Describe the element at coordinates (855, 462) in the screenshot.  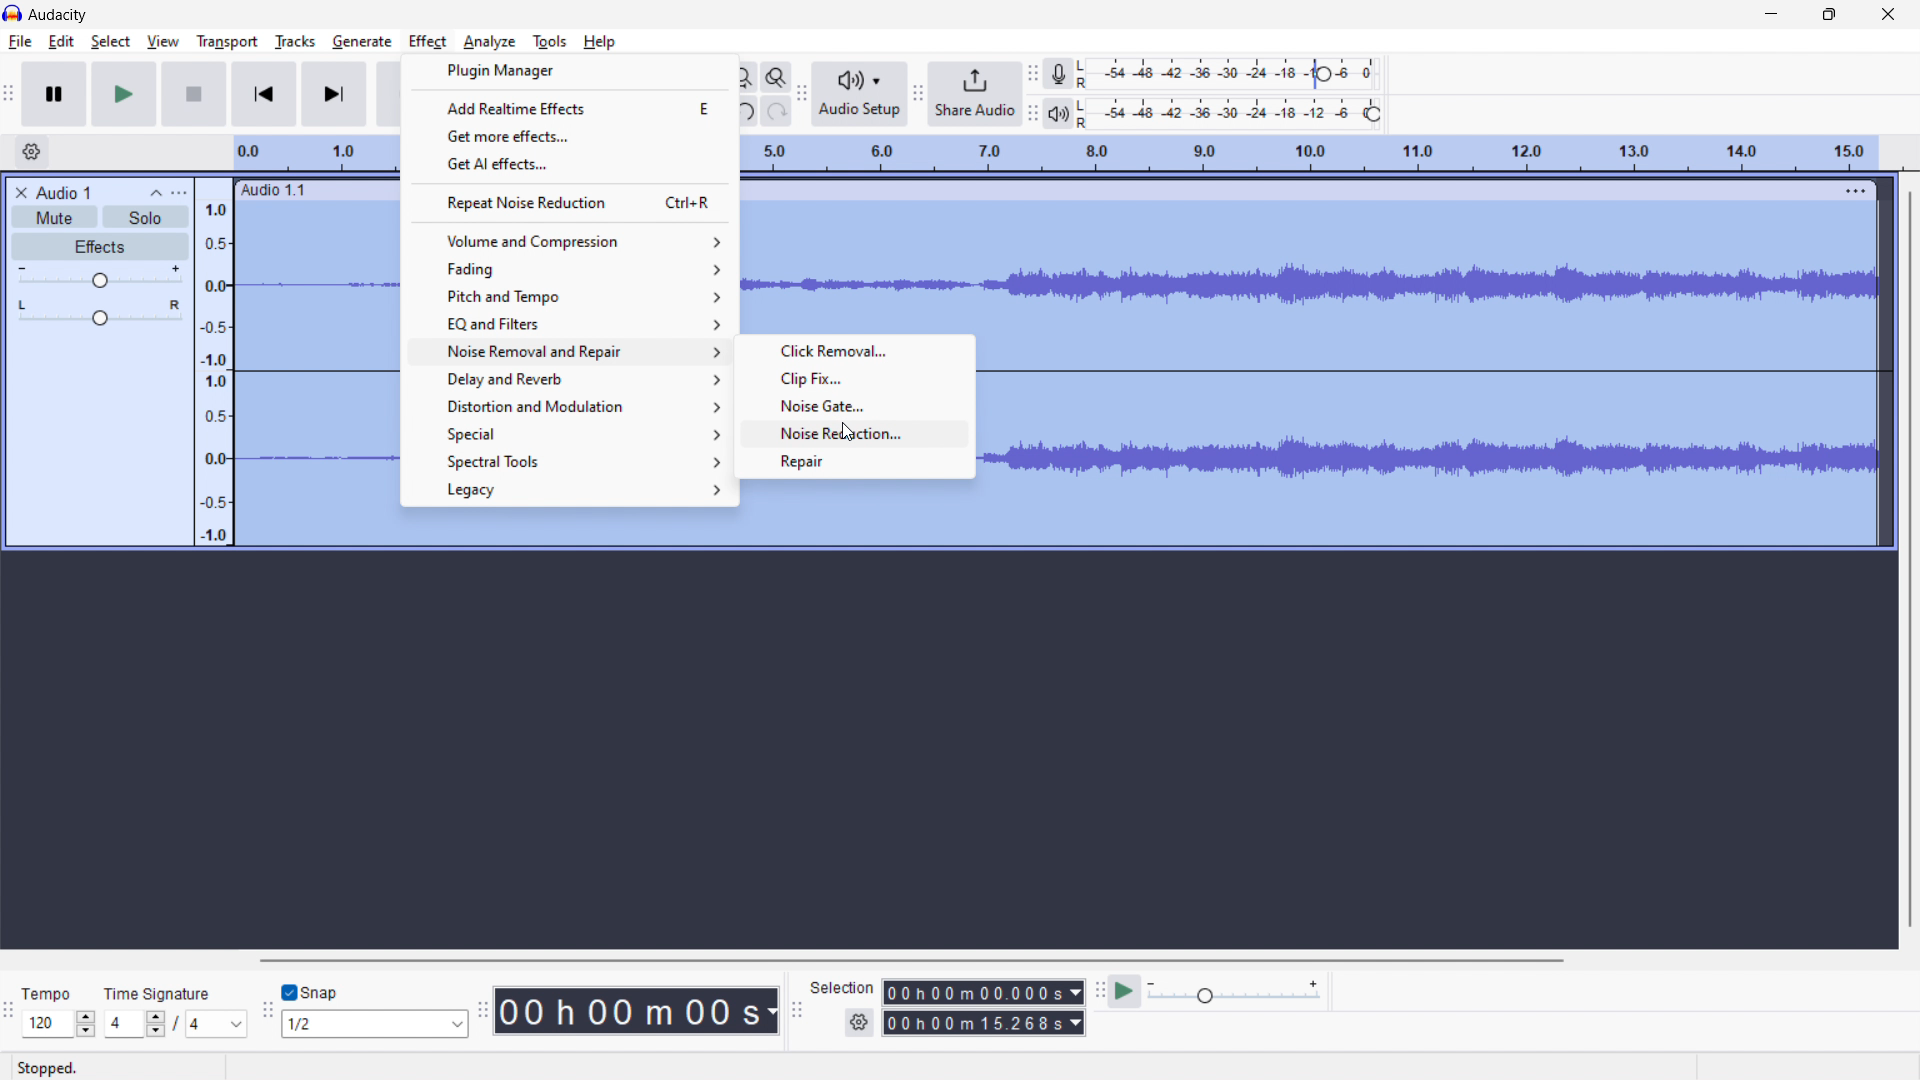
I see `repair` at that location.